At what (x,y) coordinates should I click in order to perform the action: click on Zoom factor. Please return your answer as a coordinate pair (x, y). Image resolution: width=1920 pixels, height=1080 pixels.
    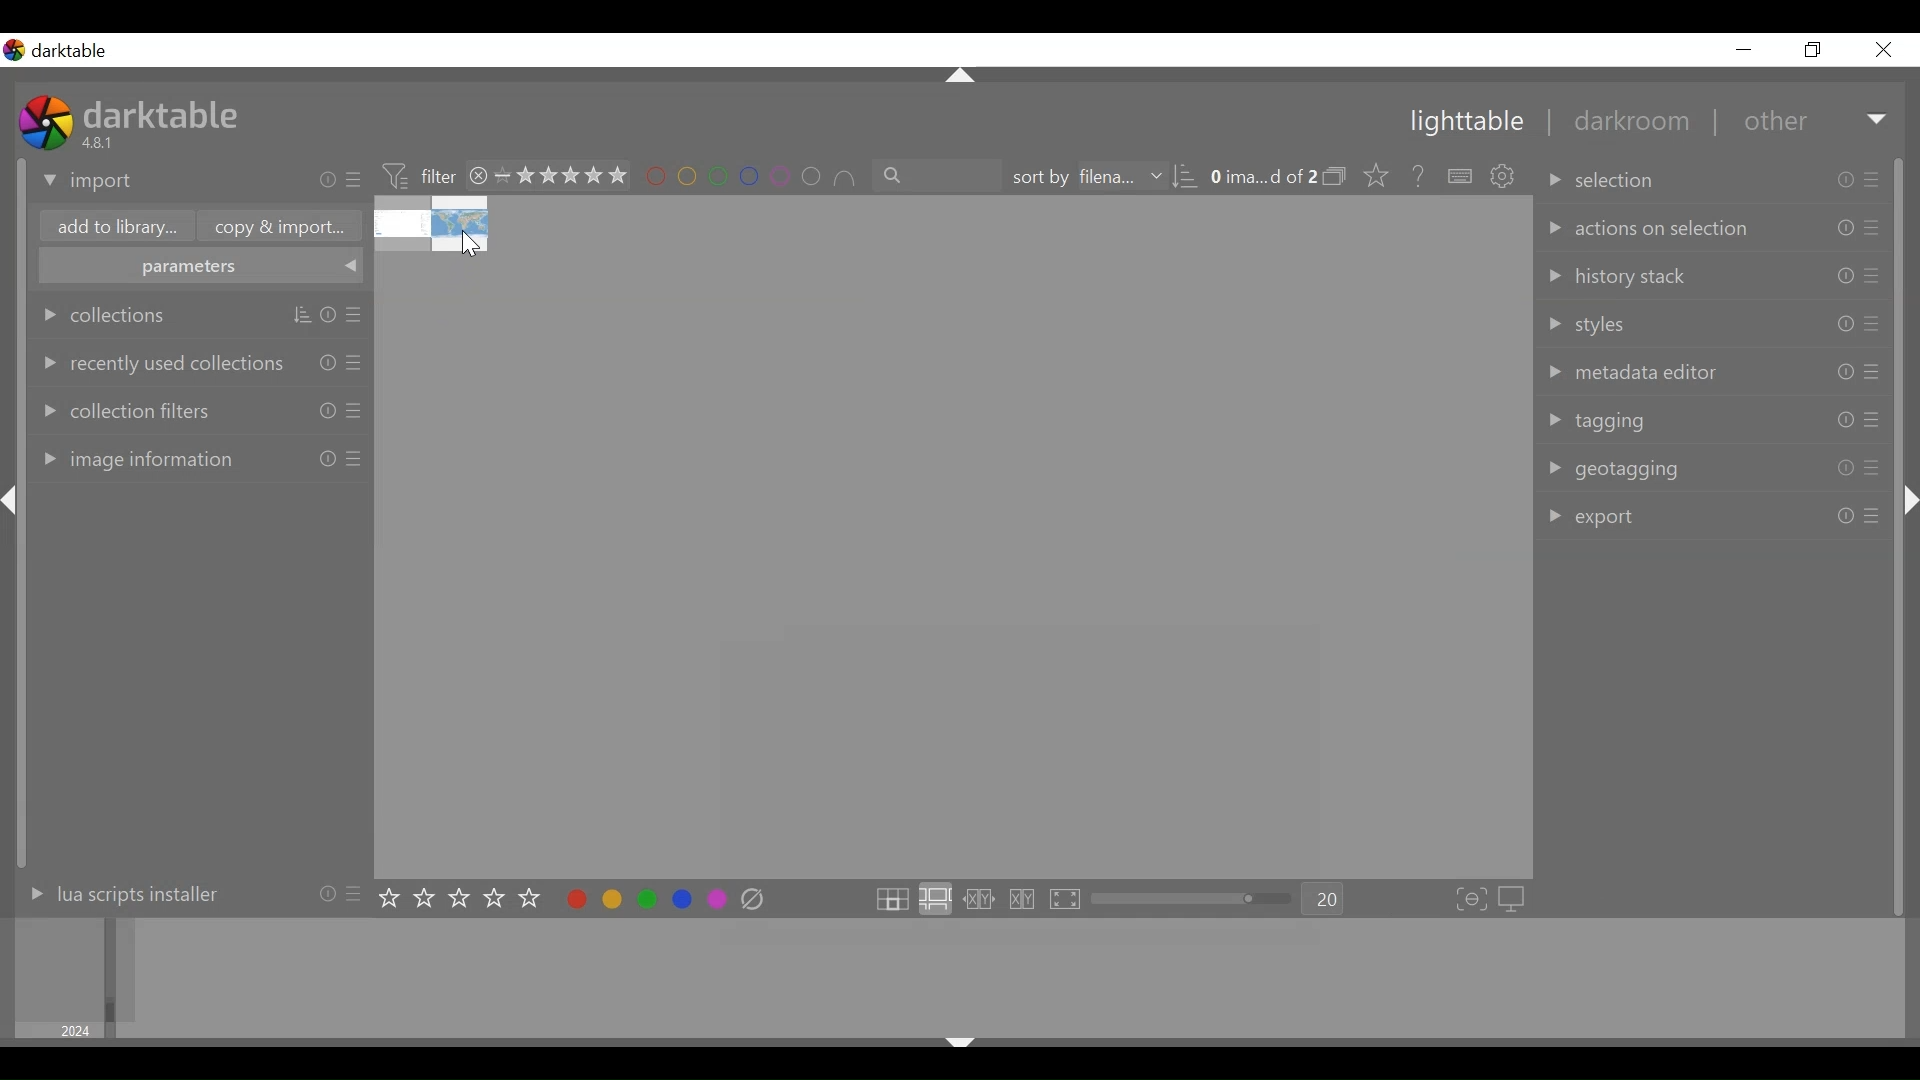
    Looking at the image, I should click on (1326, 899).